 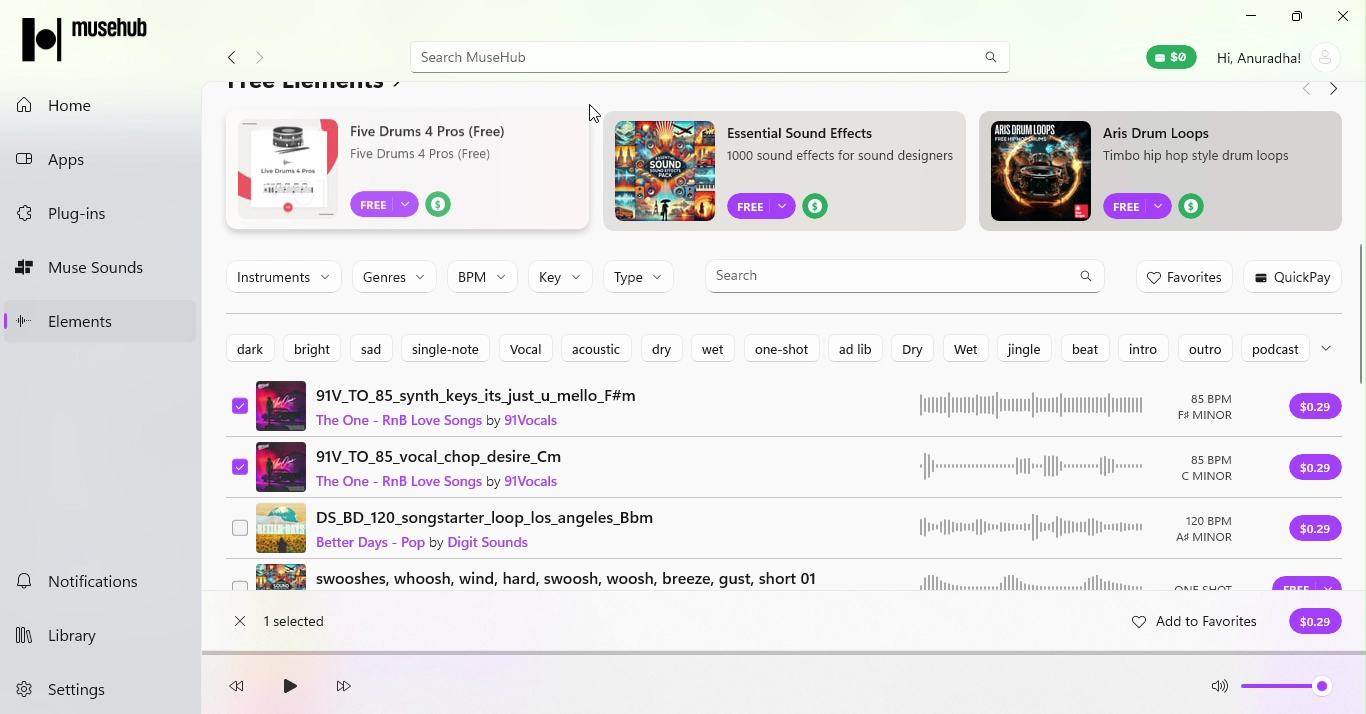 I want to click on purchase, so click(x=1317, y=537).